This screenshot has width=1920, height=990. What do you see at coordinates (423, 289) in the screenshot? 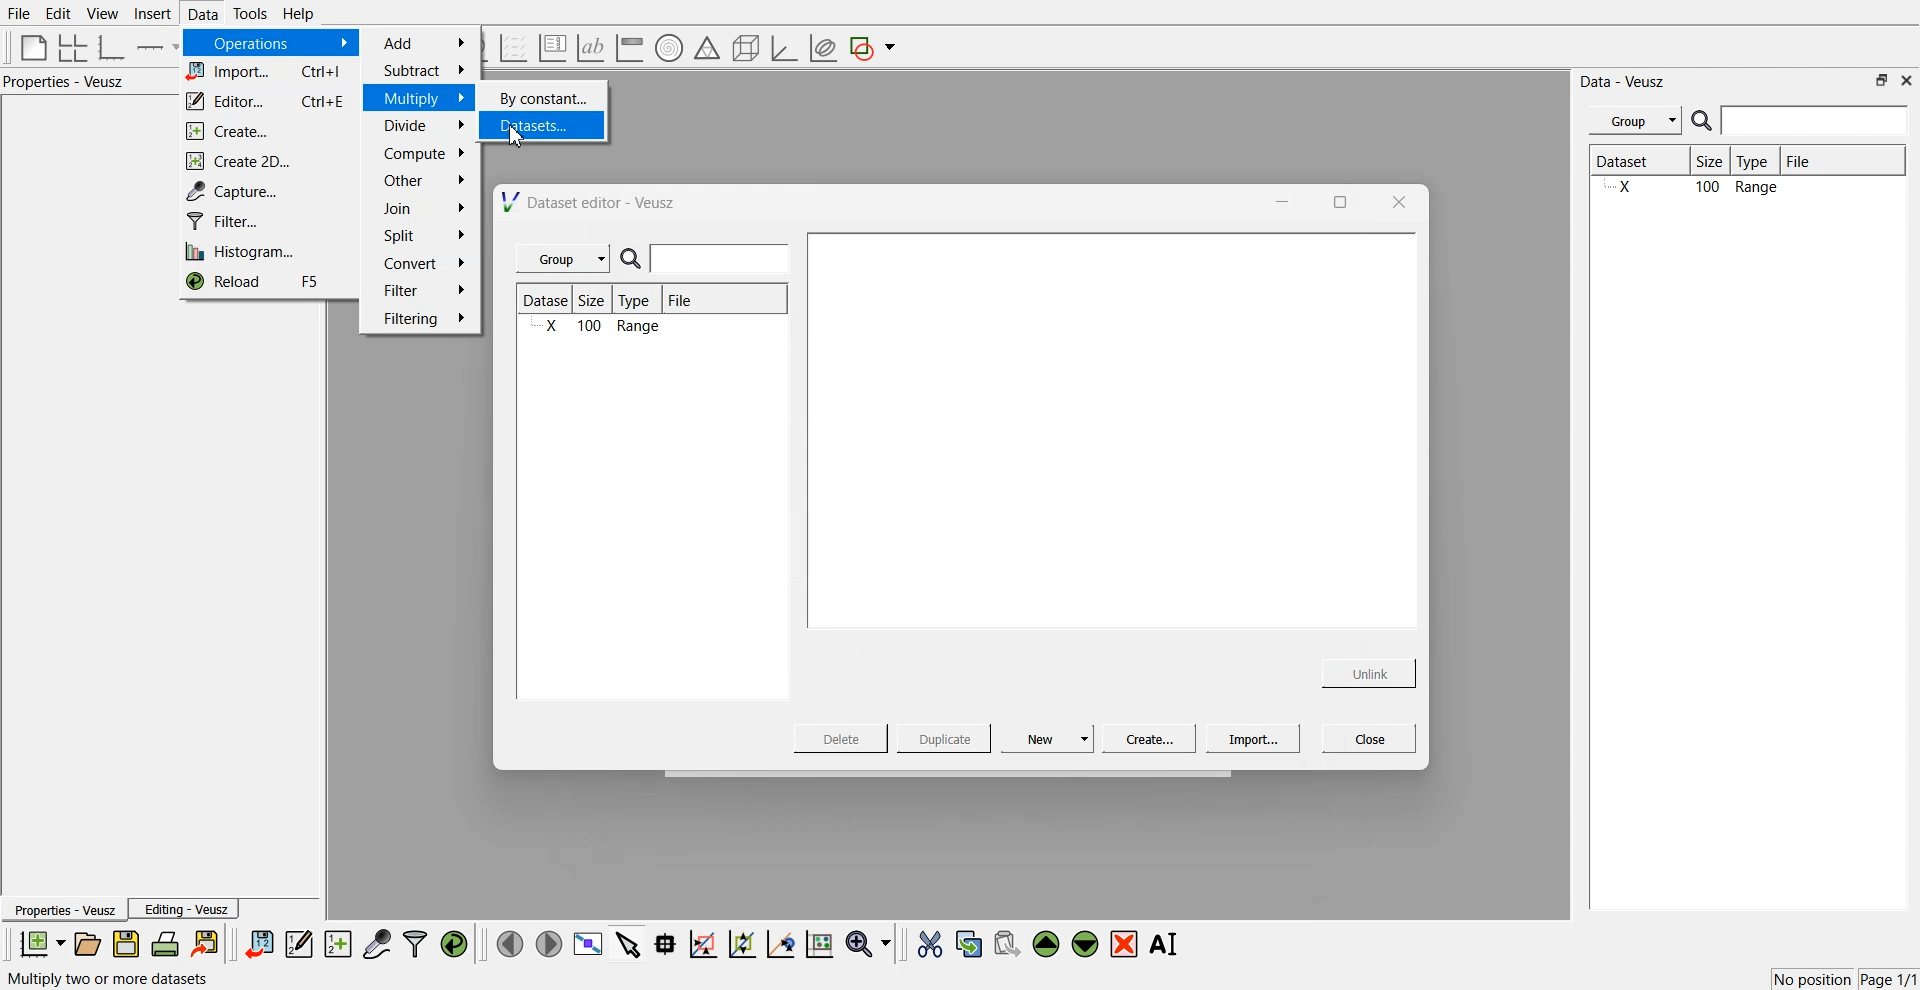
I see `Filter` at bounding box center [423, 289].